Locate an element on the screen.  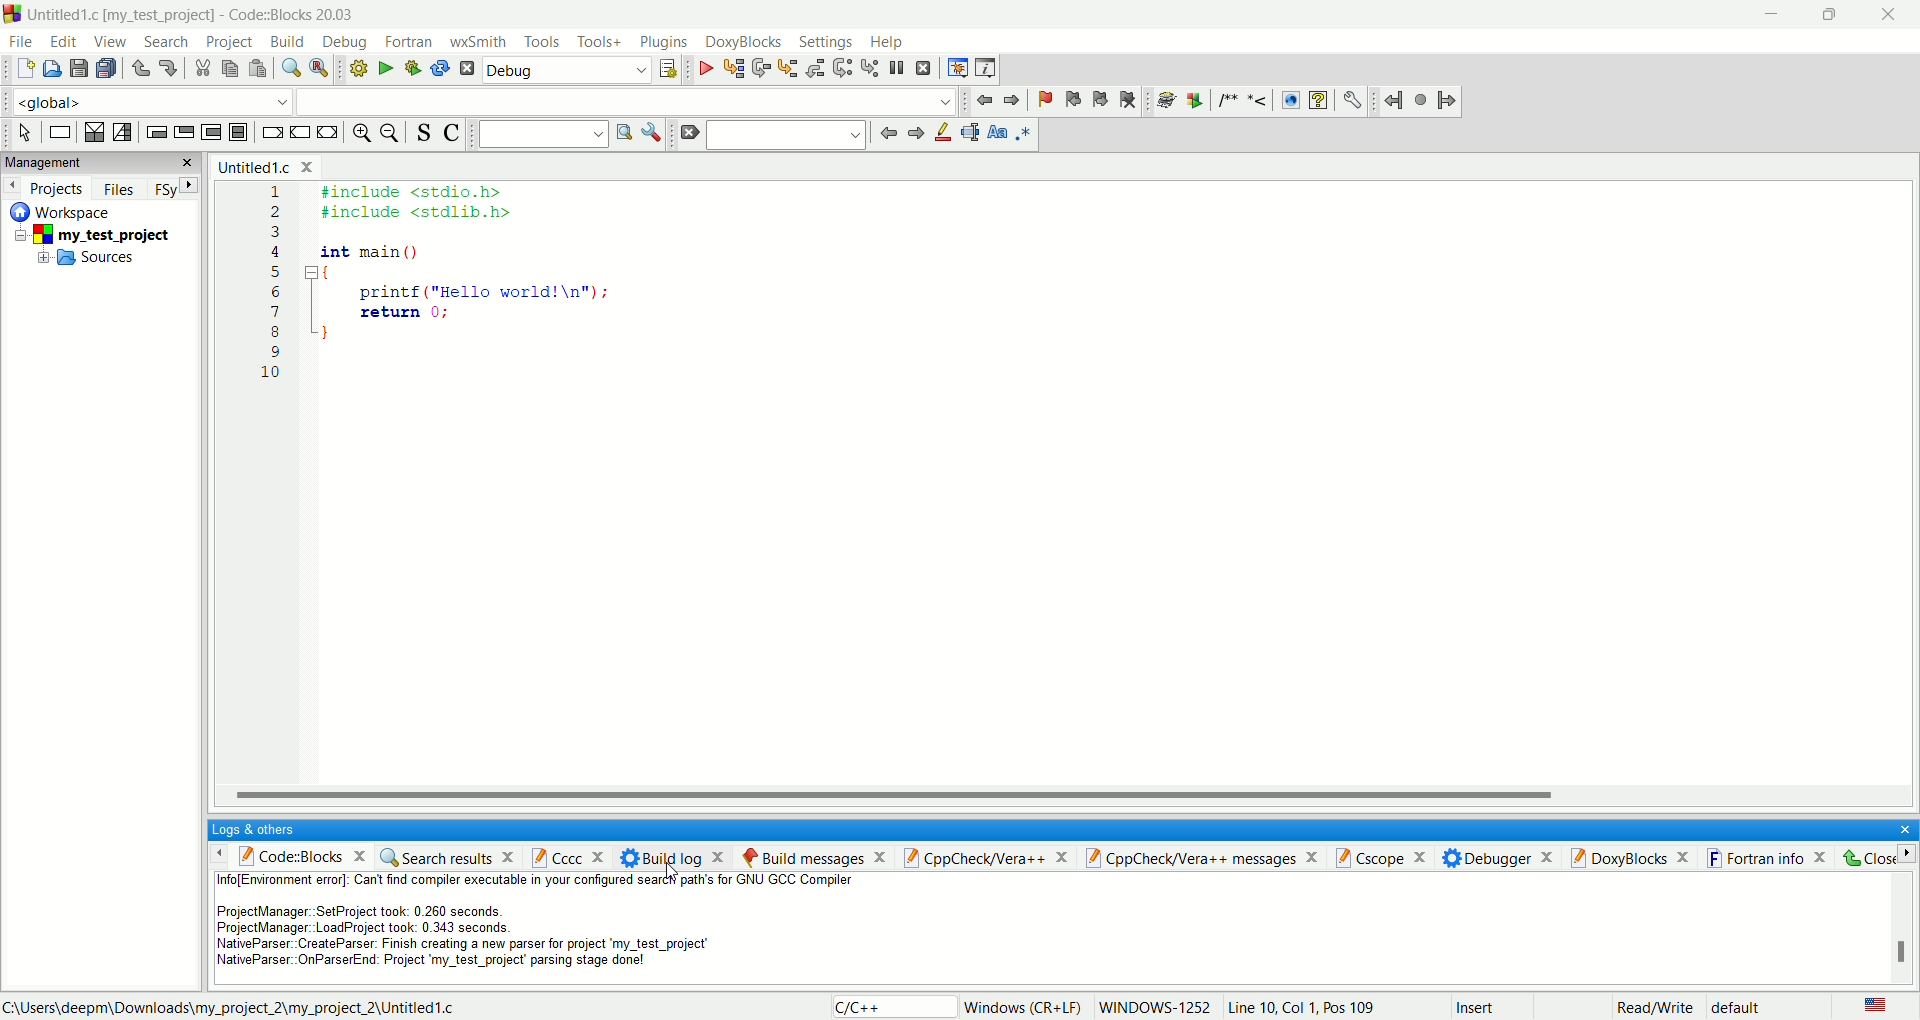
elect target dialog is located at coordinates (667, 69).